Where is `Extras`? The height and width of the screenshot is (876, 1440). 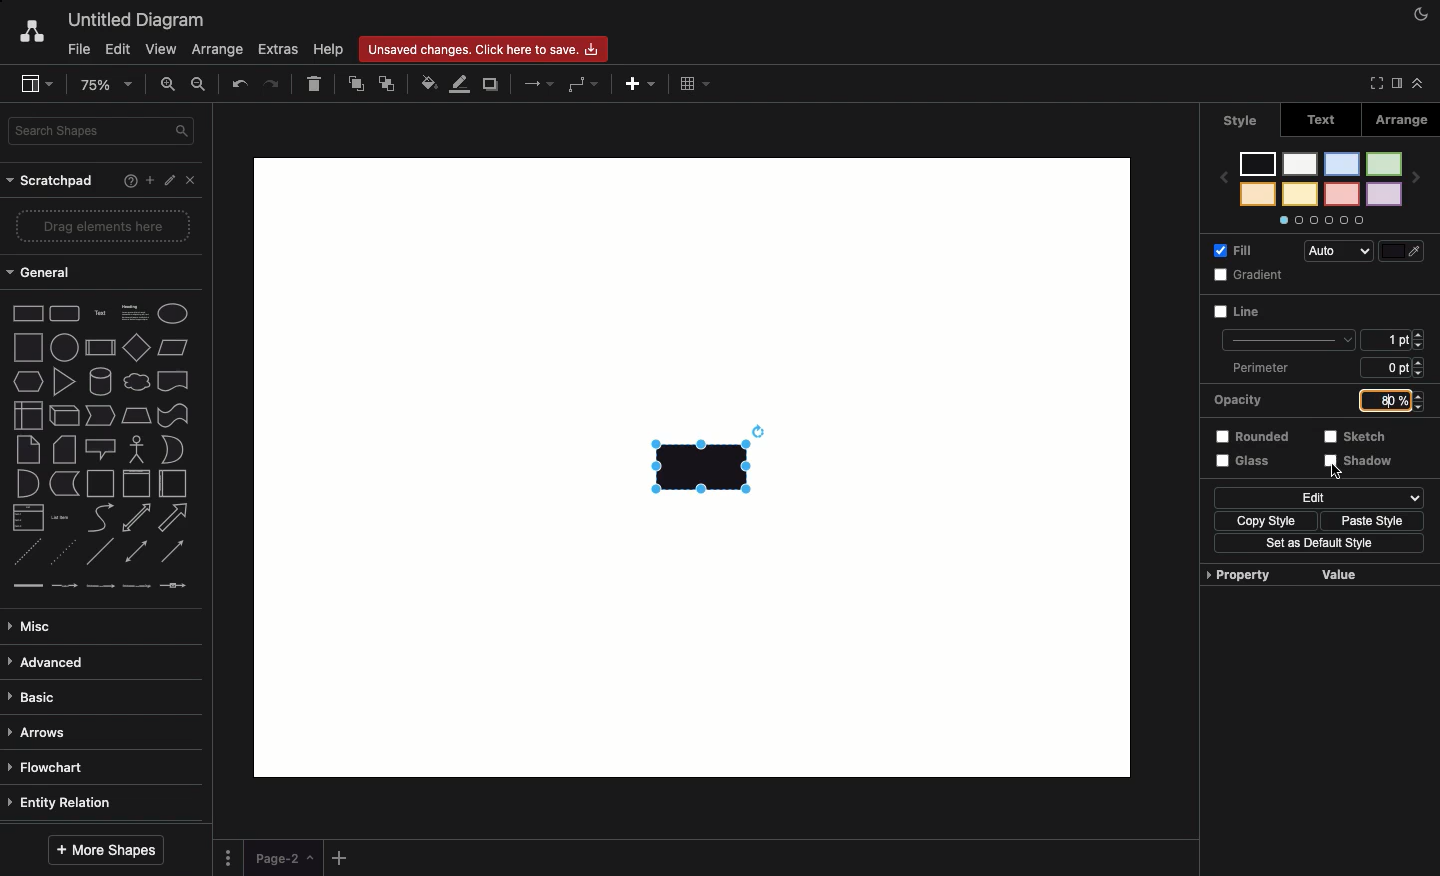 Extras is located at coordinates (276, 49).